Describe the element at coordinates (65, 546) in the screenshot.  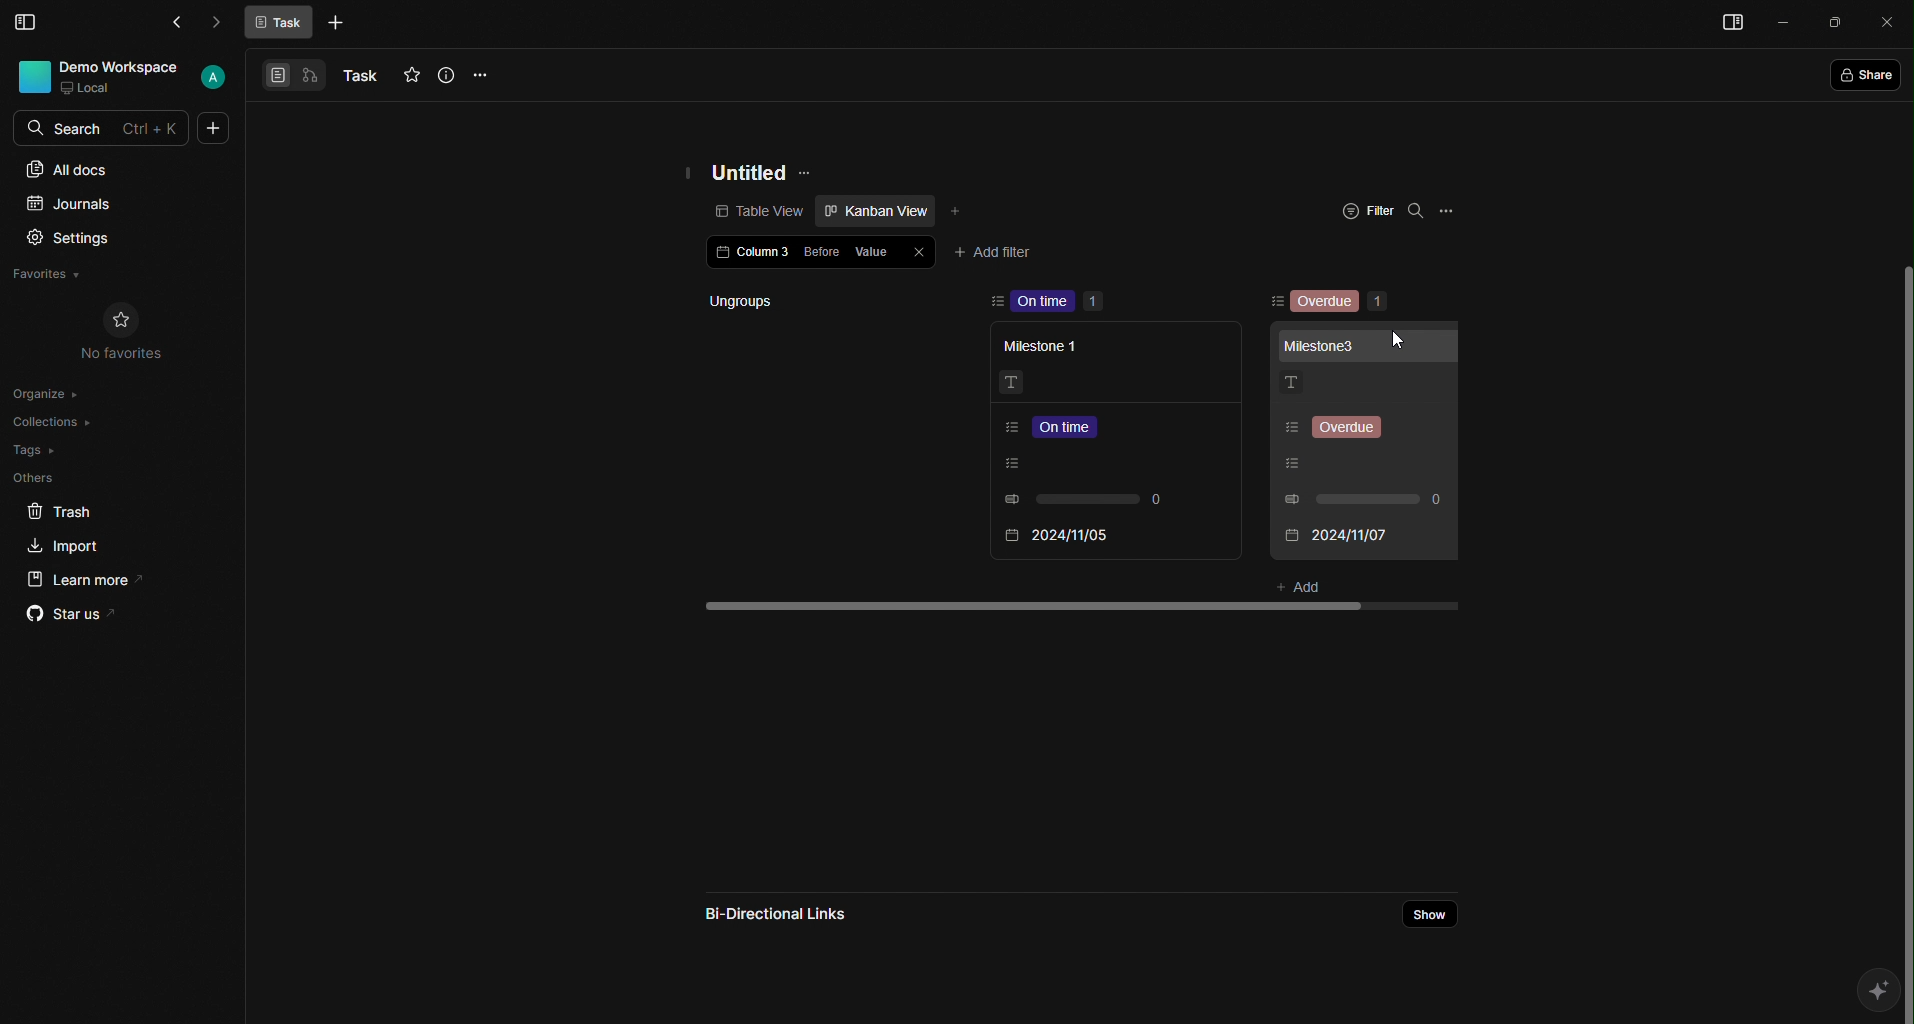
I see `Import` at that location.